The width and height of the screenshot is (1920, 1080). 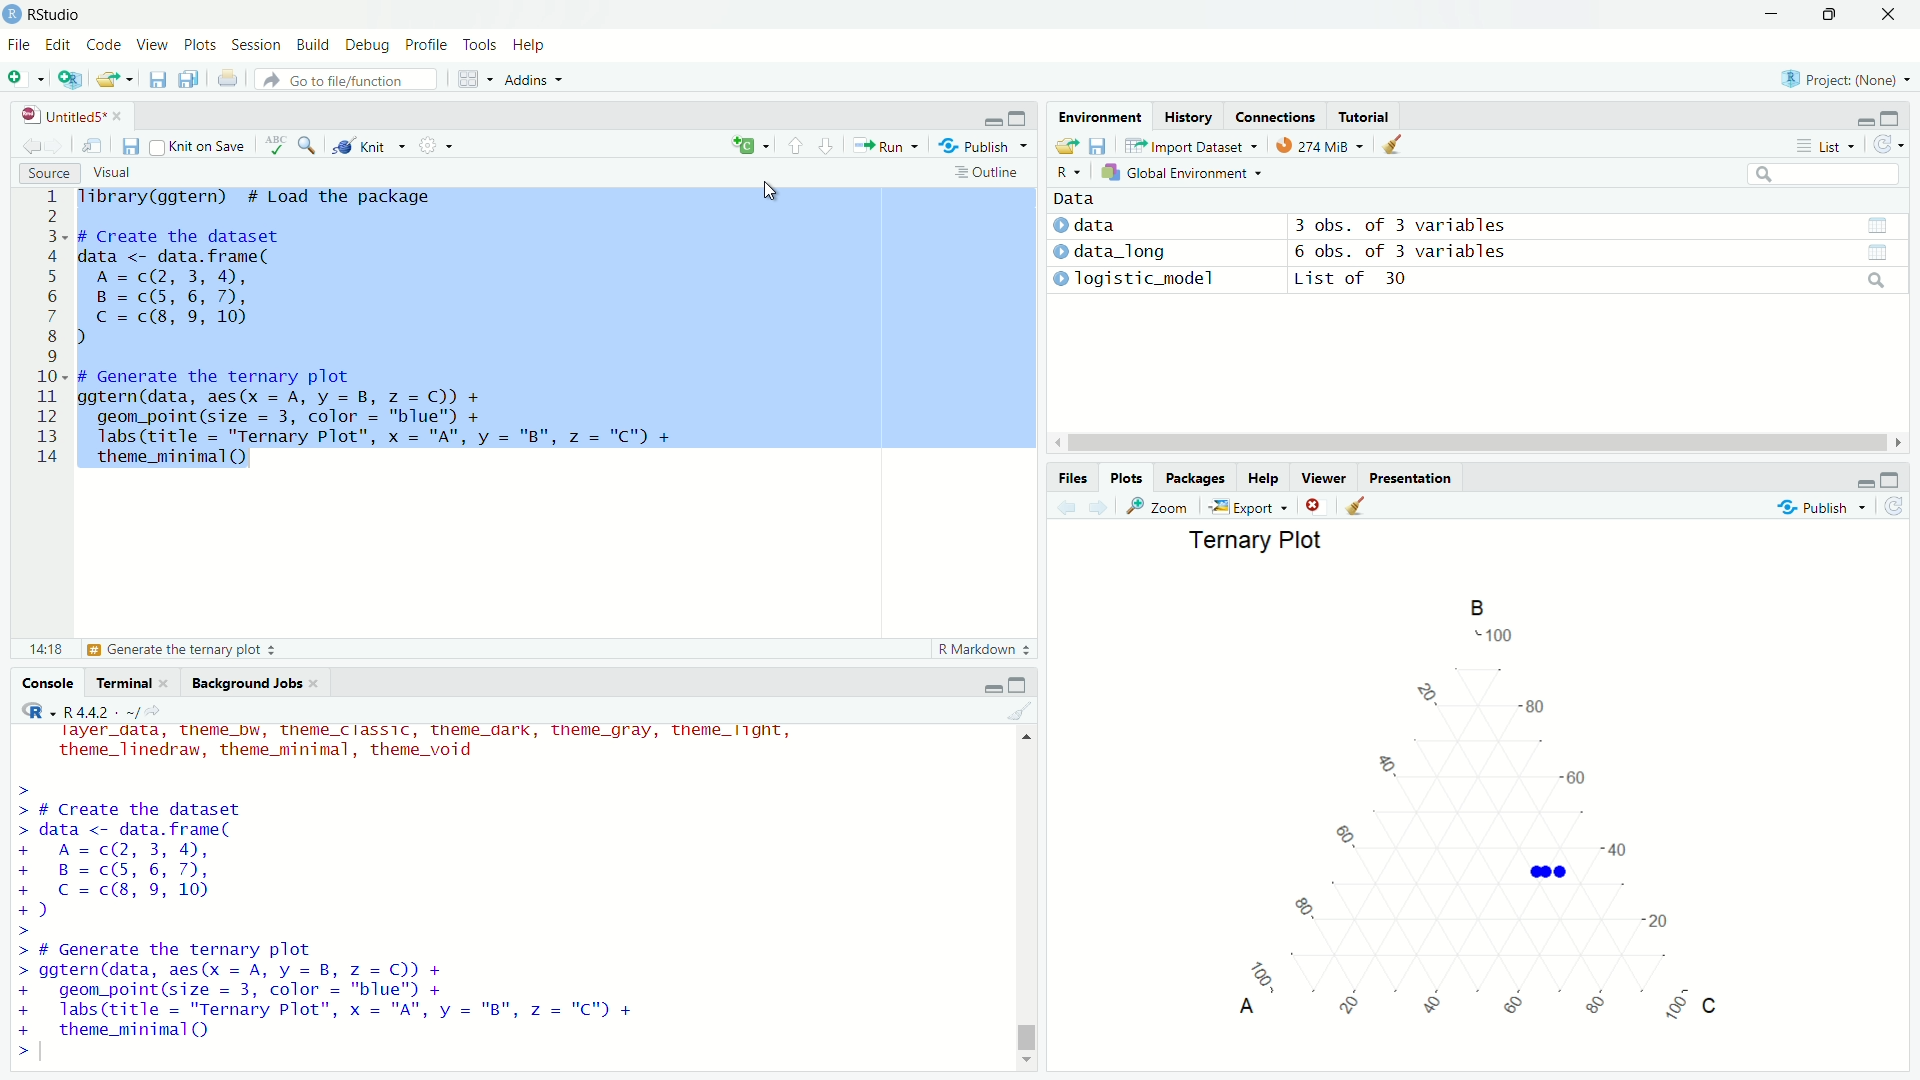 I want to click on Viewer, so click(x=1325, y=481).